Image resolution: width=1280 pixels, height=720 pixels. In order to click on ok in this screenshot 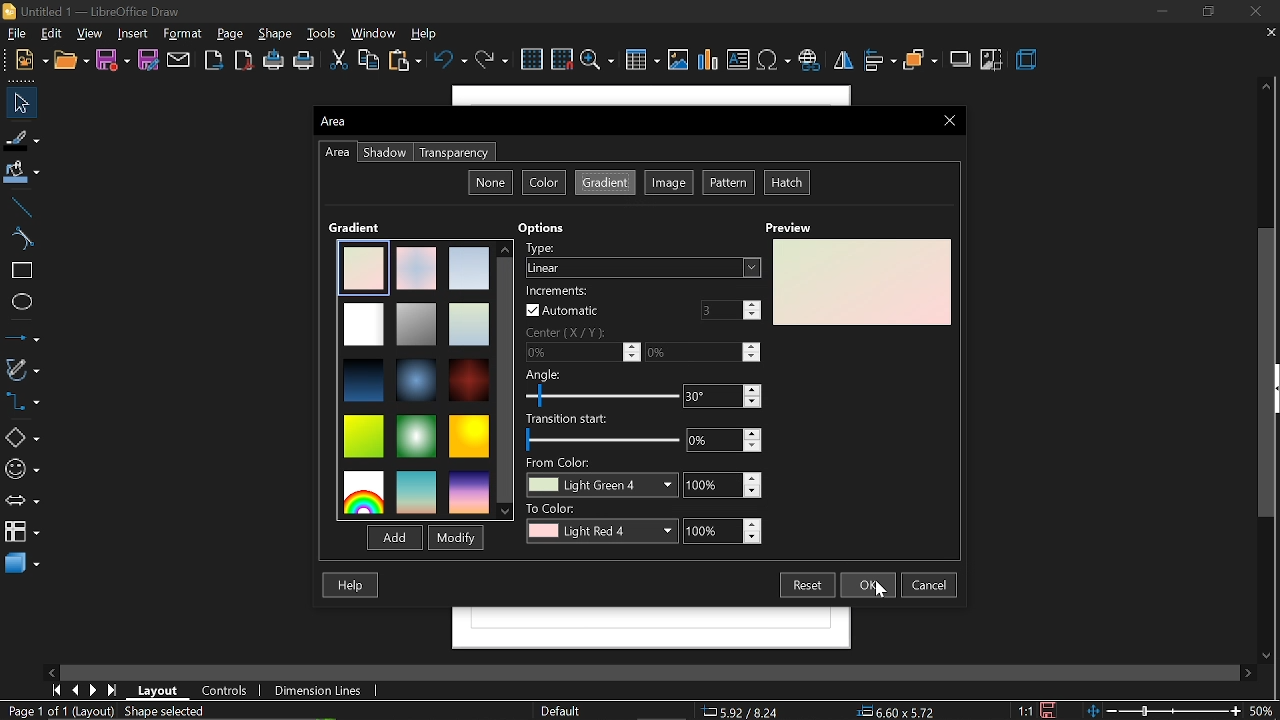, I will do `click(870, 585)`.